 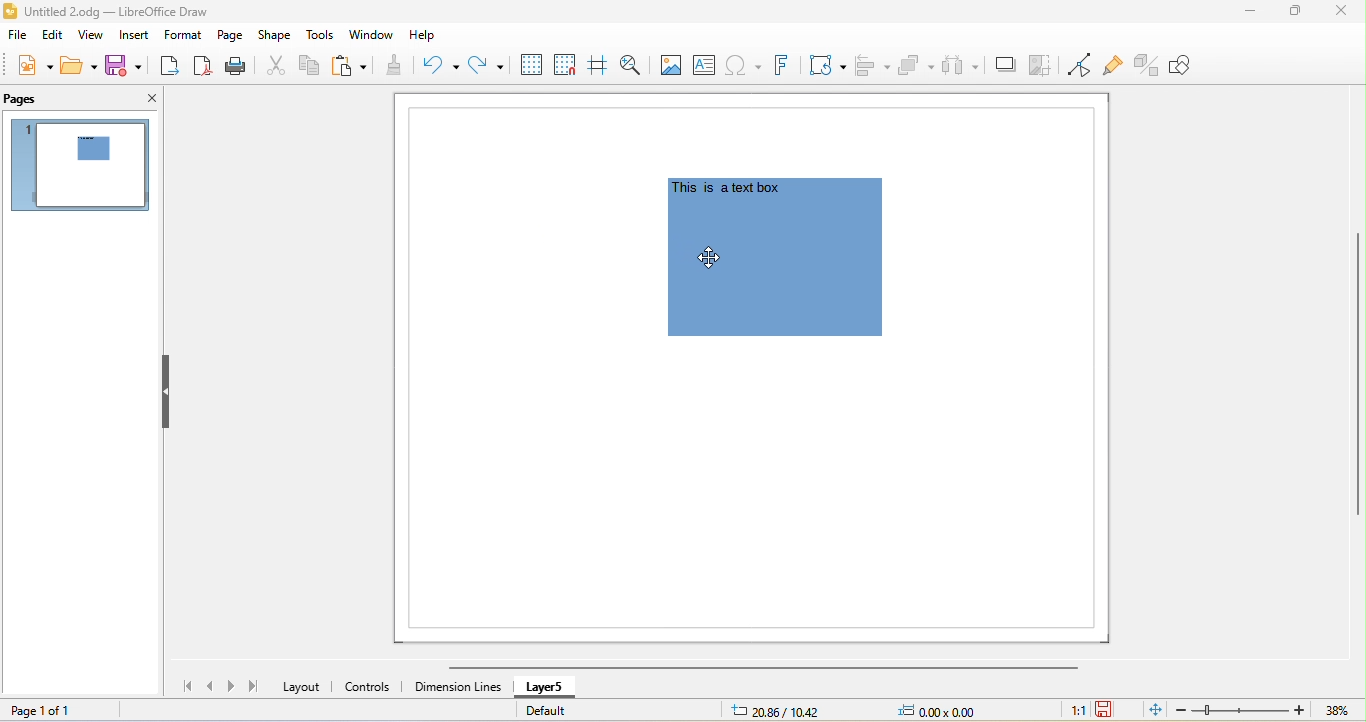 I want to click on page 1, so click(x=79, y=164).